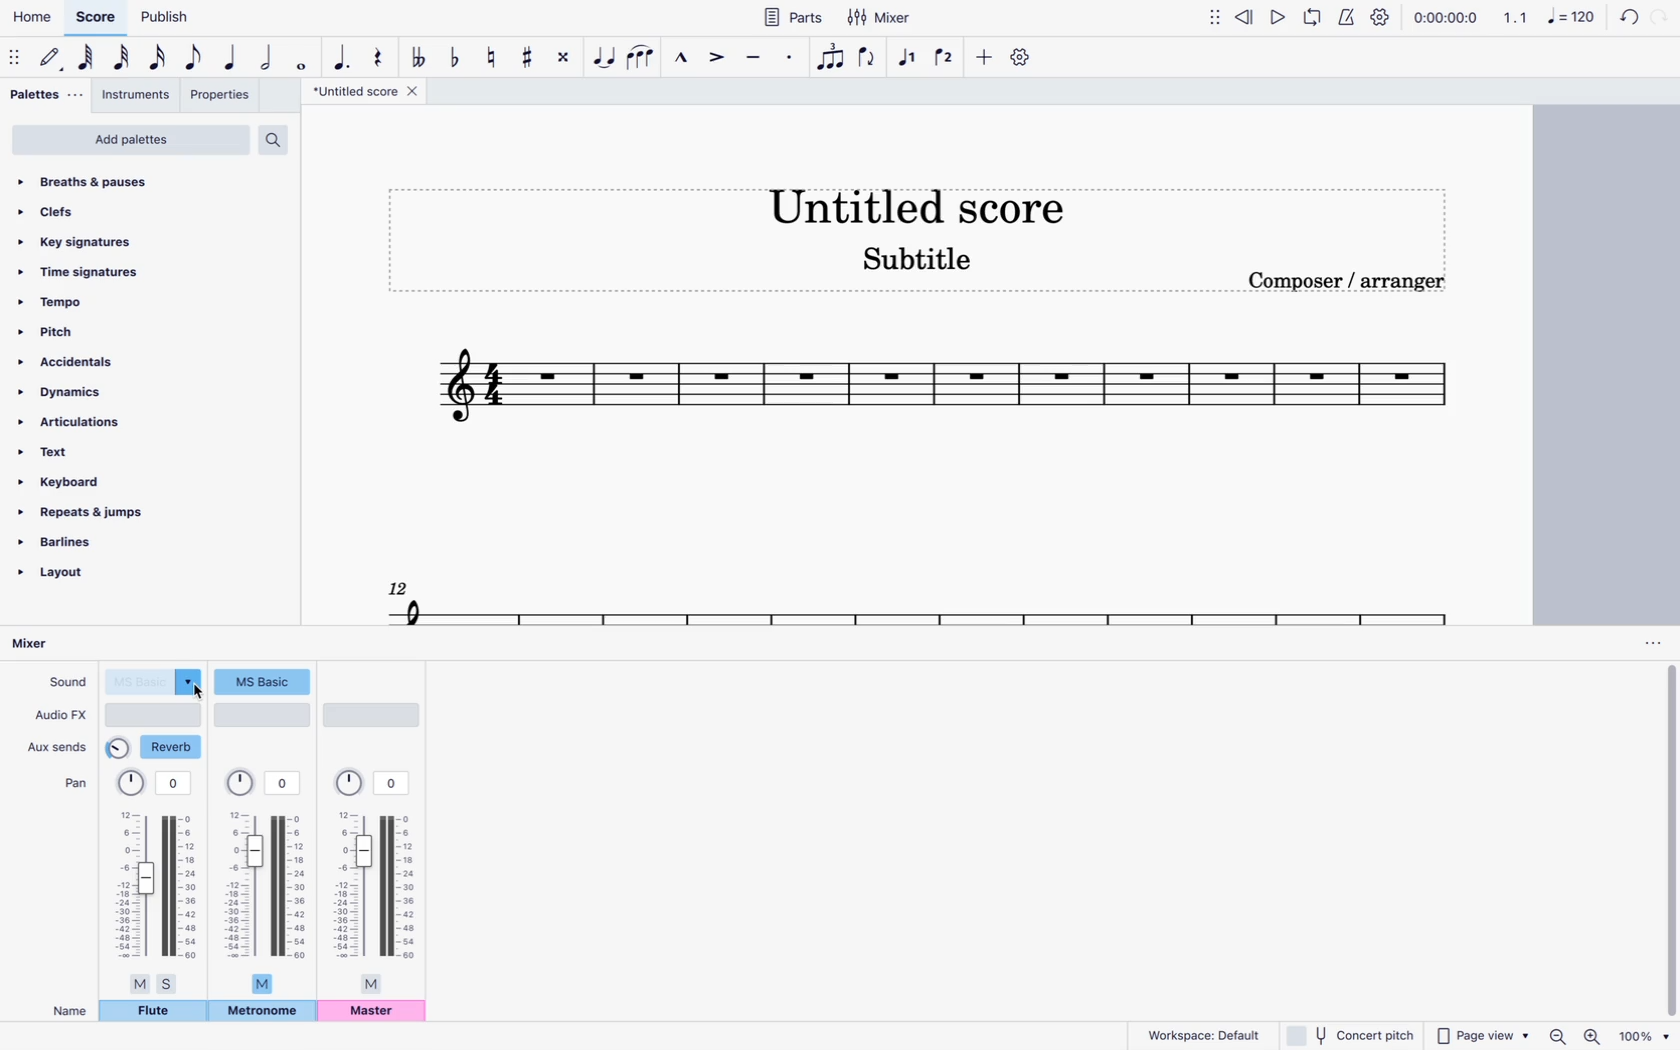 The image size is (1680, 1050). I want to click on articulations, so click(75, 425).